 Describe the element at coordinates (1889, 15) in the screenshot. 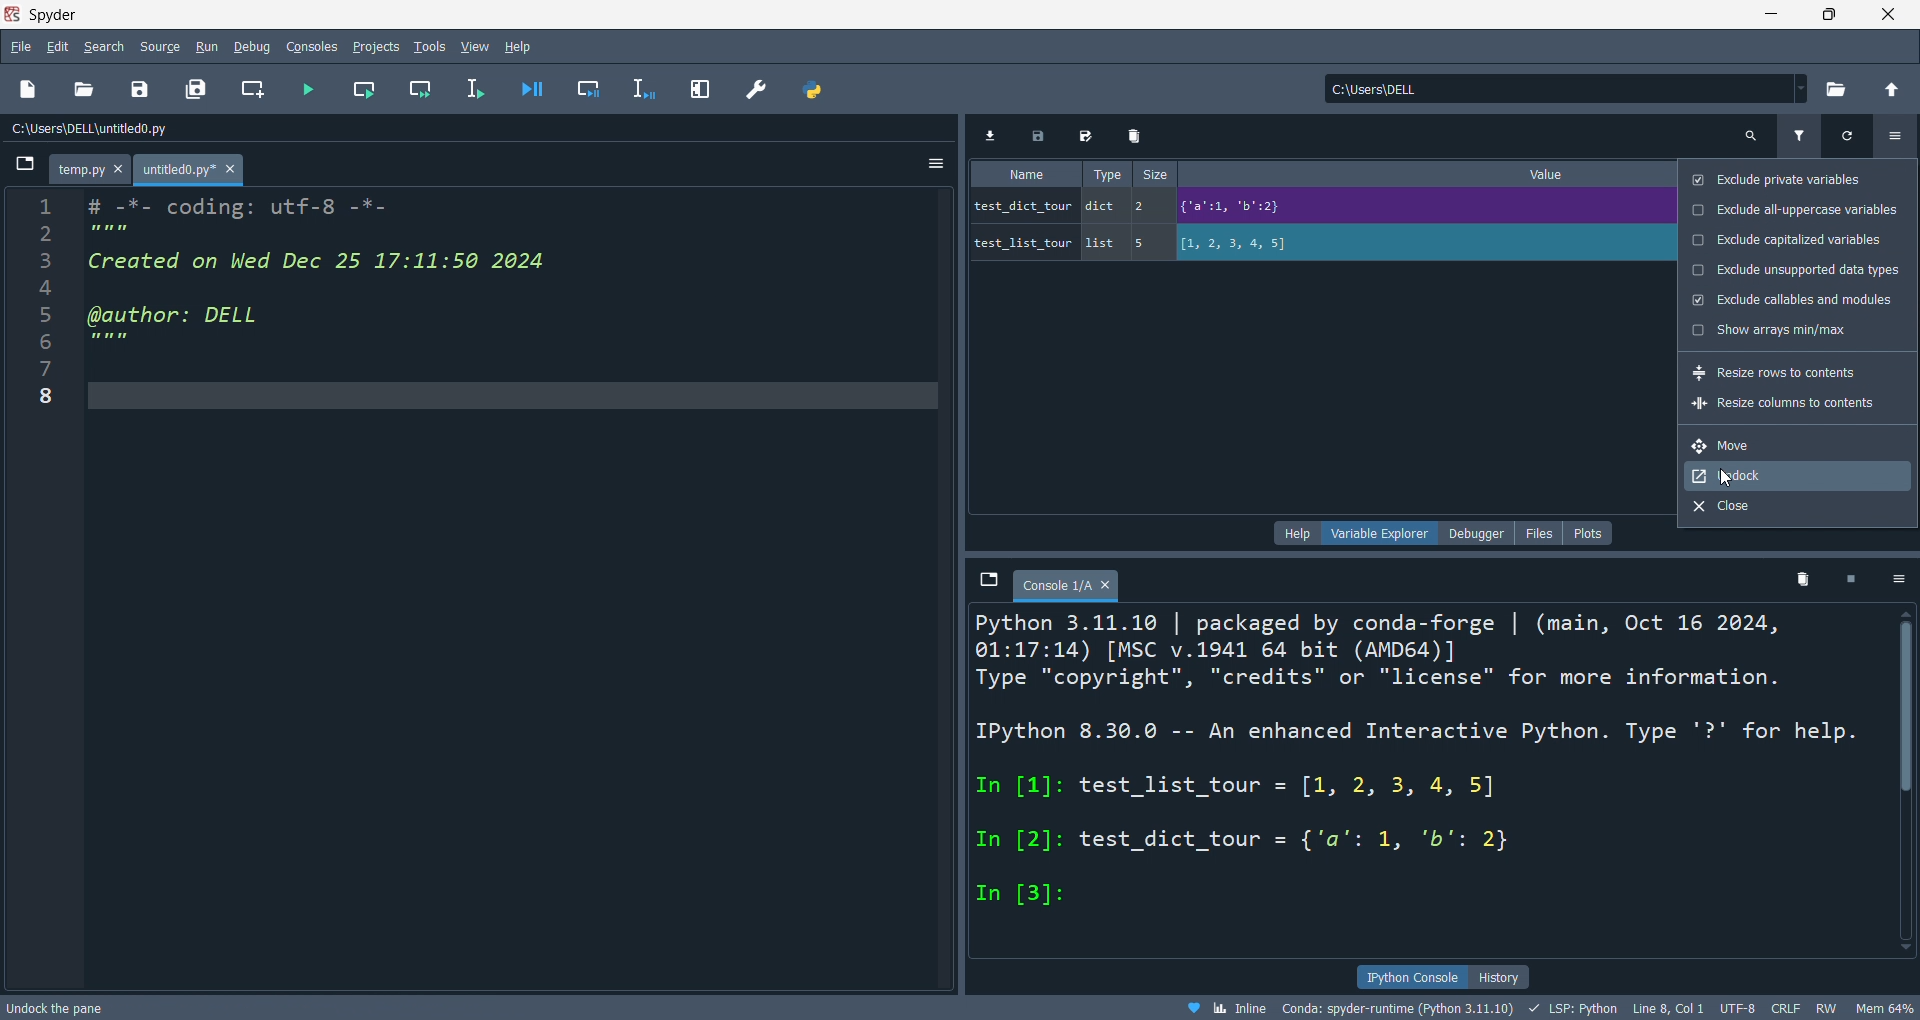

I see `close` at that location.